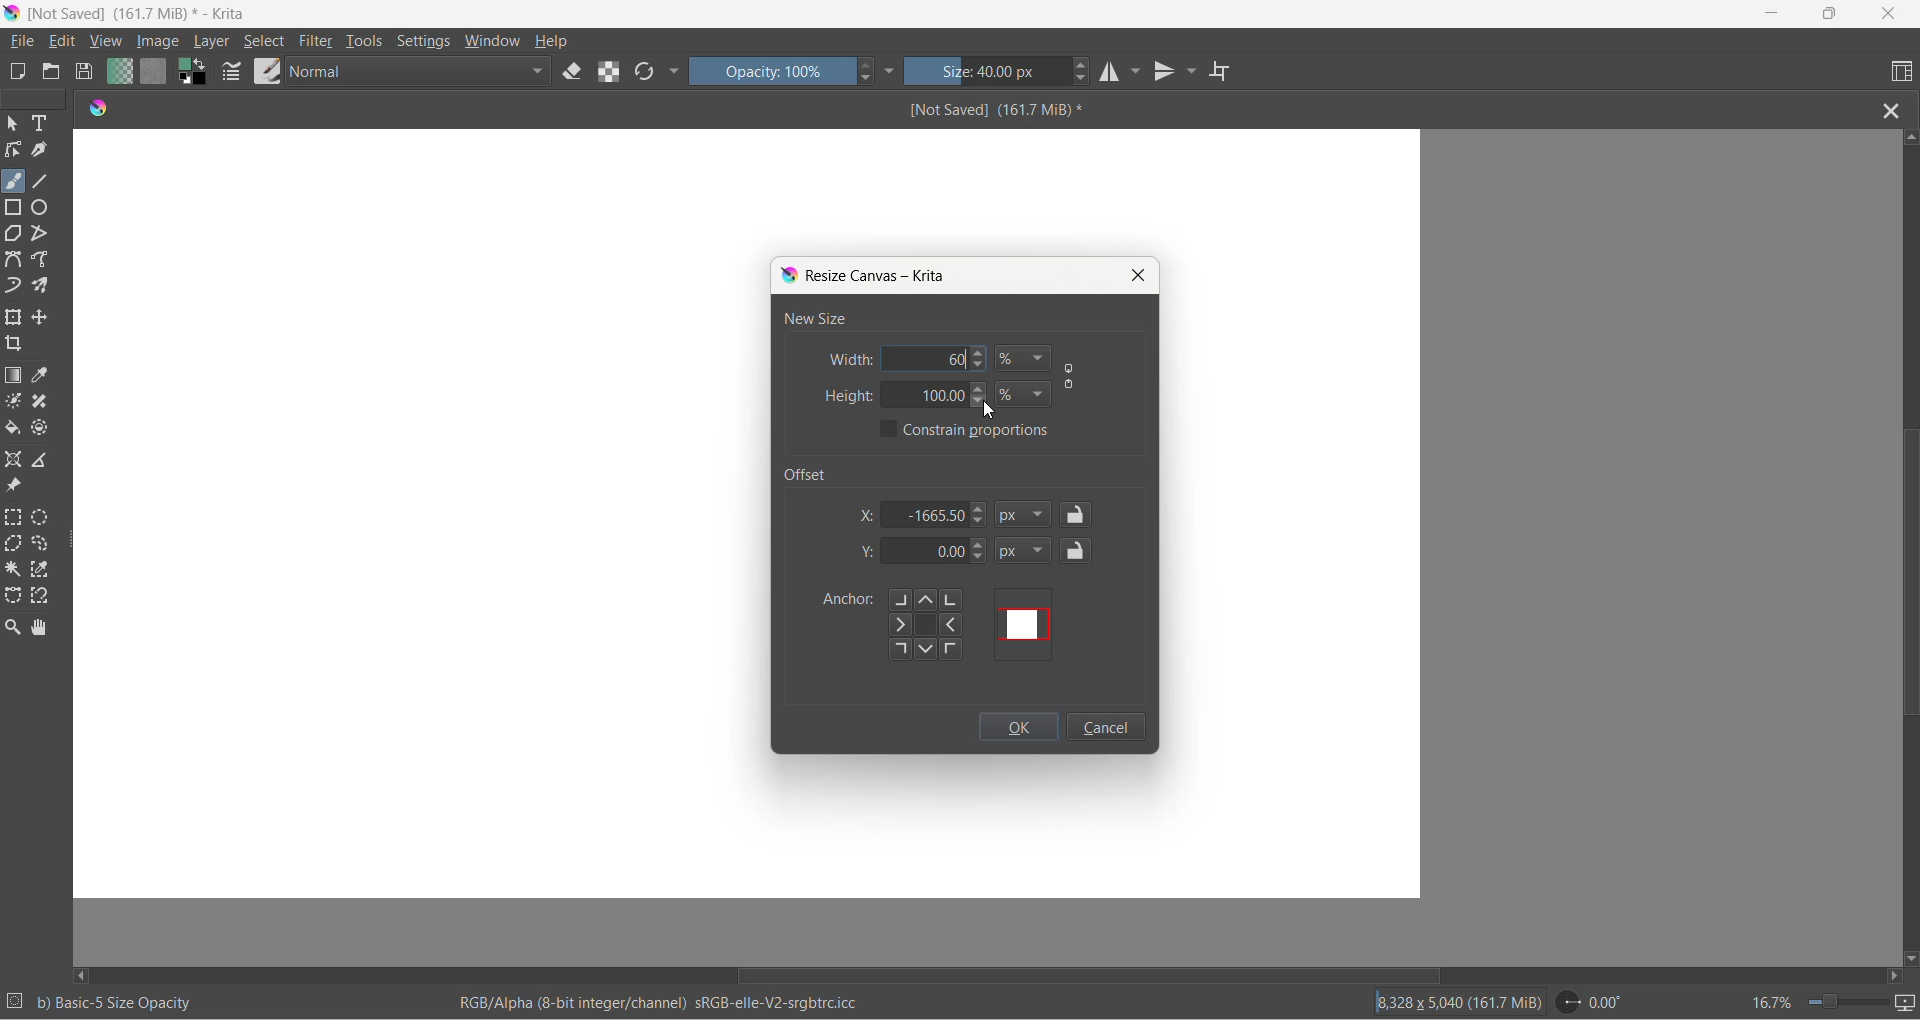 The height and width of the screenshot is (1020, 1920). Describe the element at coordinates (41, 206) in the screenshot. I see `ellipse tool` at that location.